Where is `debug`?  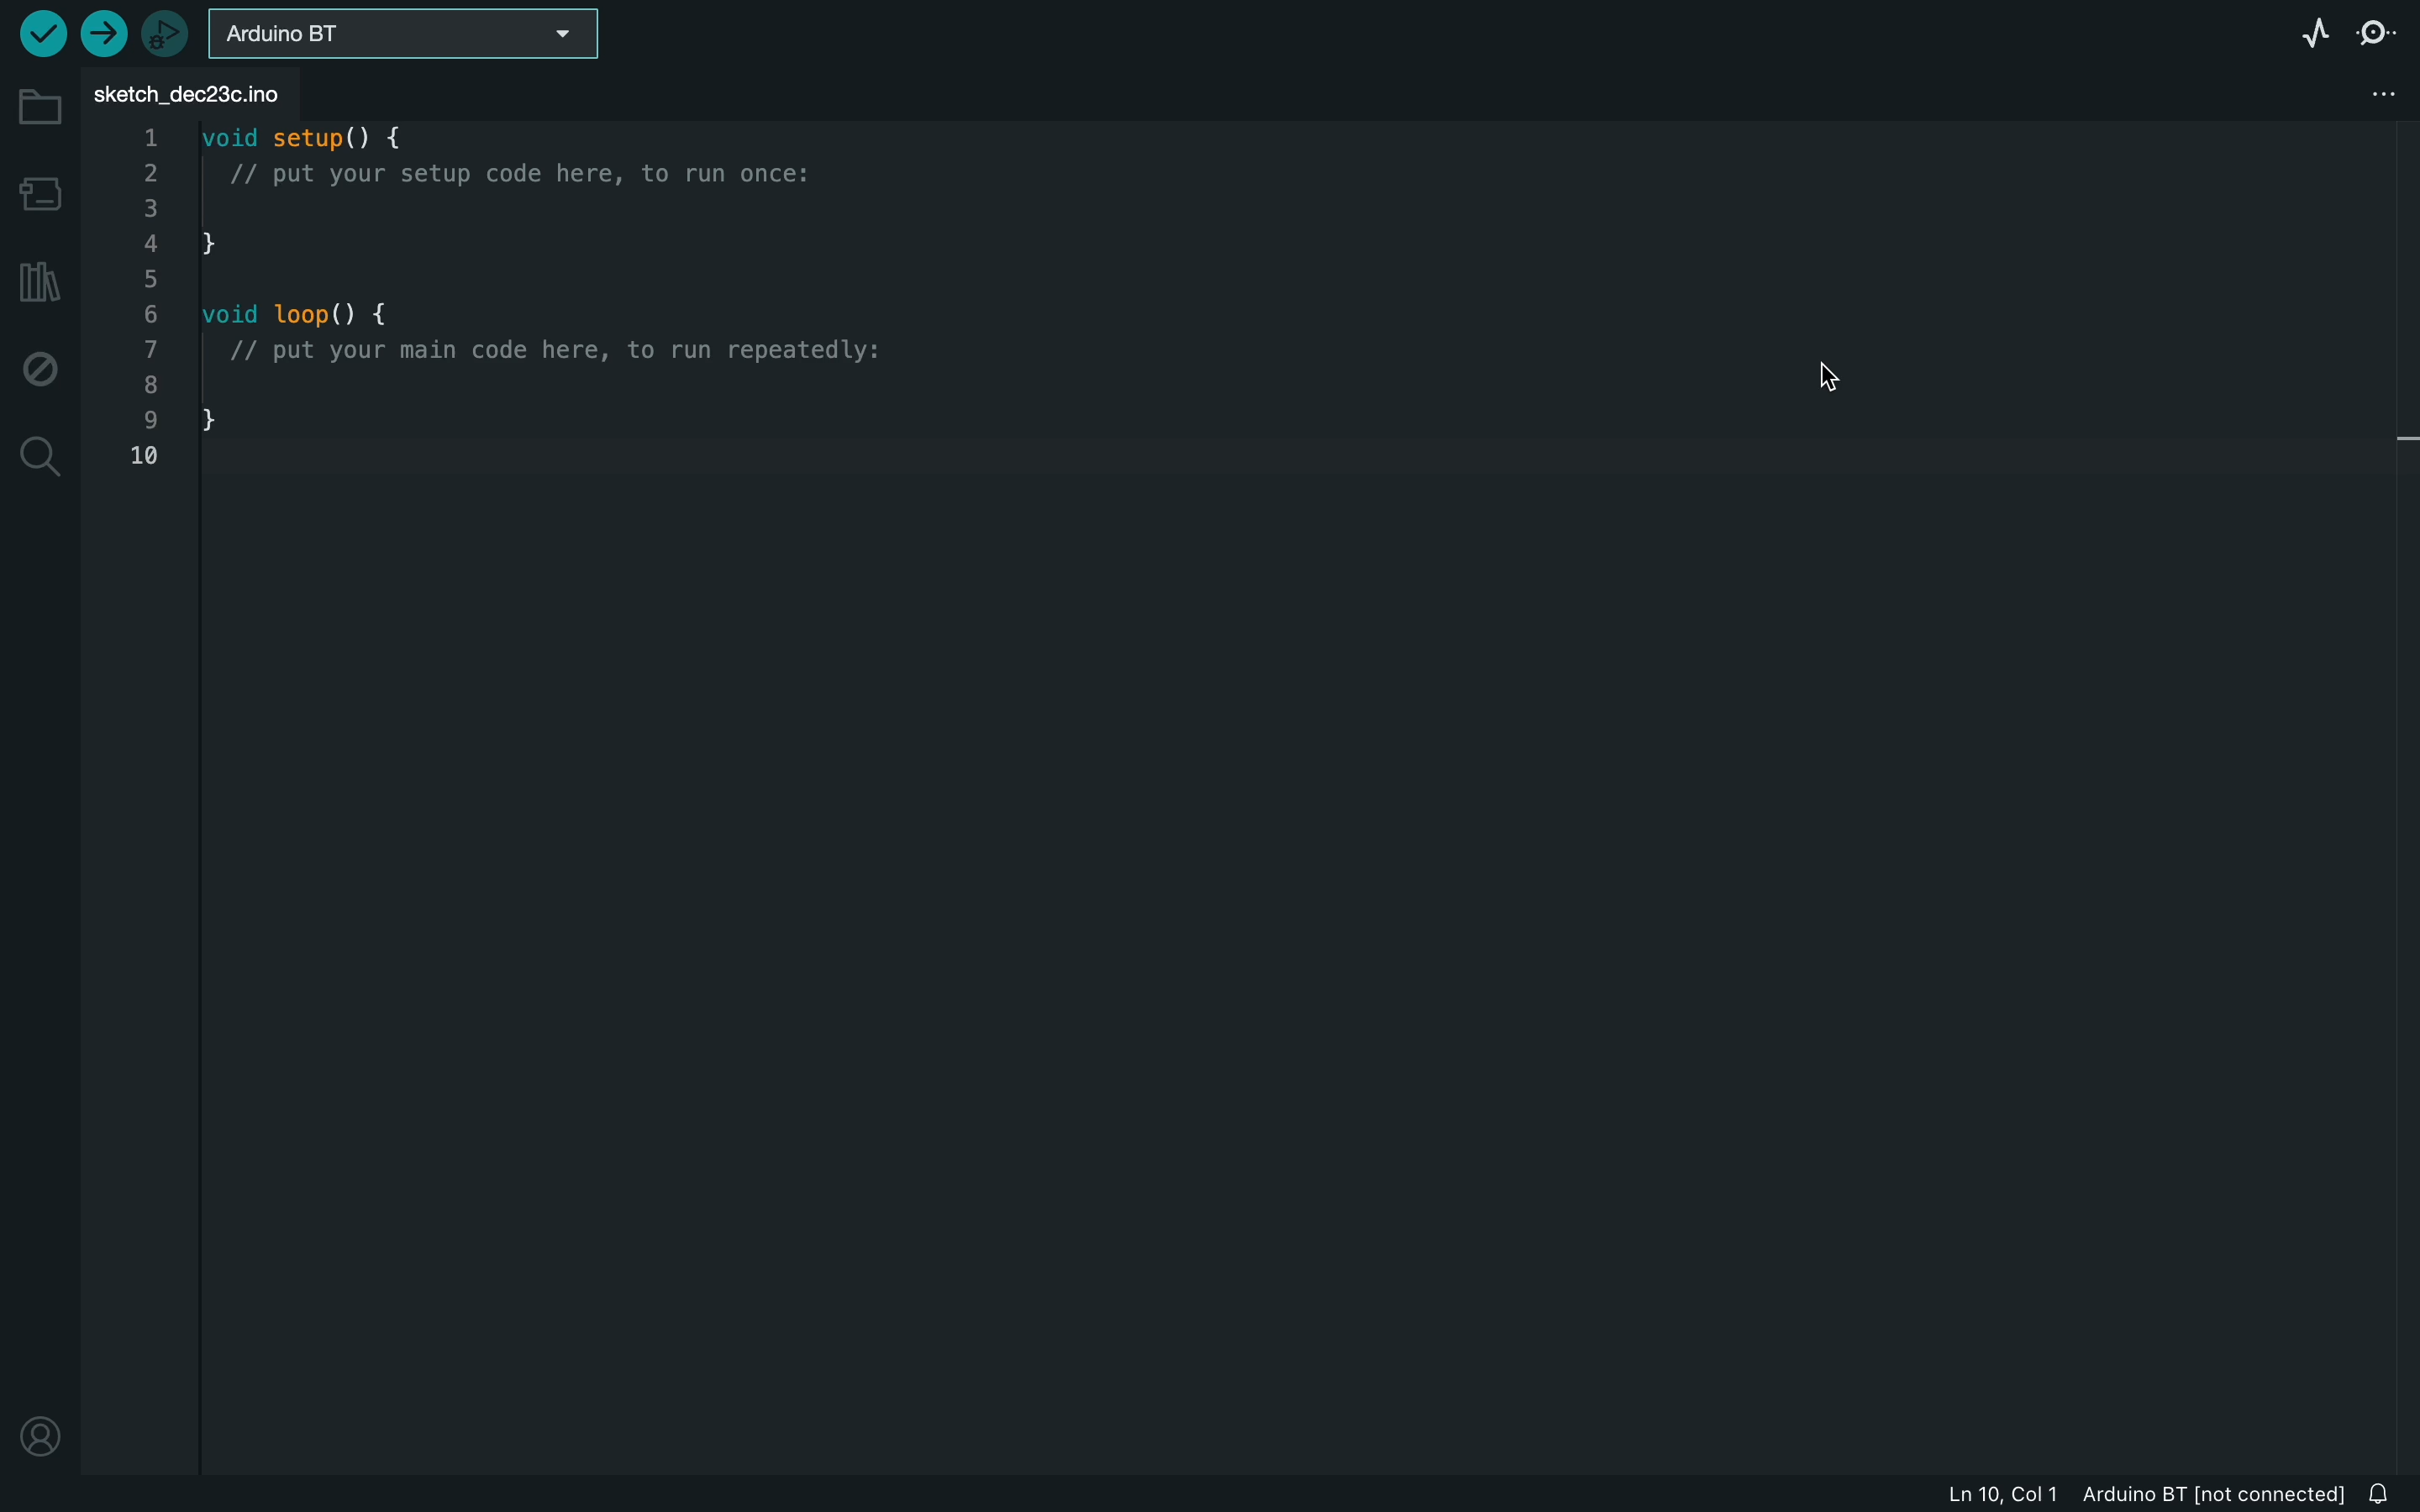 debug is located at coordinates (41, 368).